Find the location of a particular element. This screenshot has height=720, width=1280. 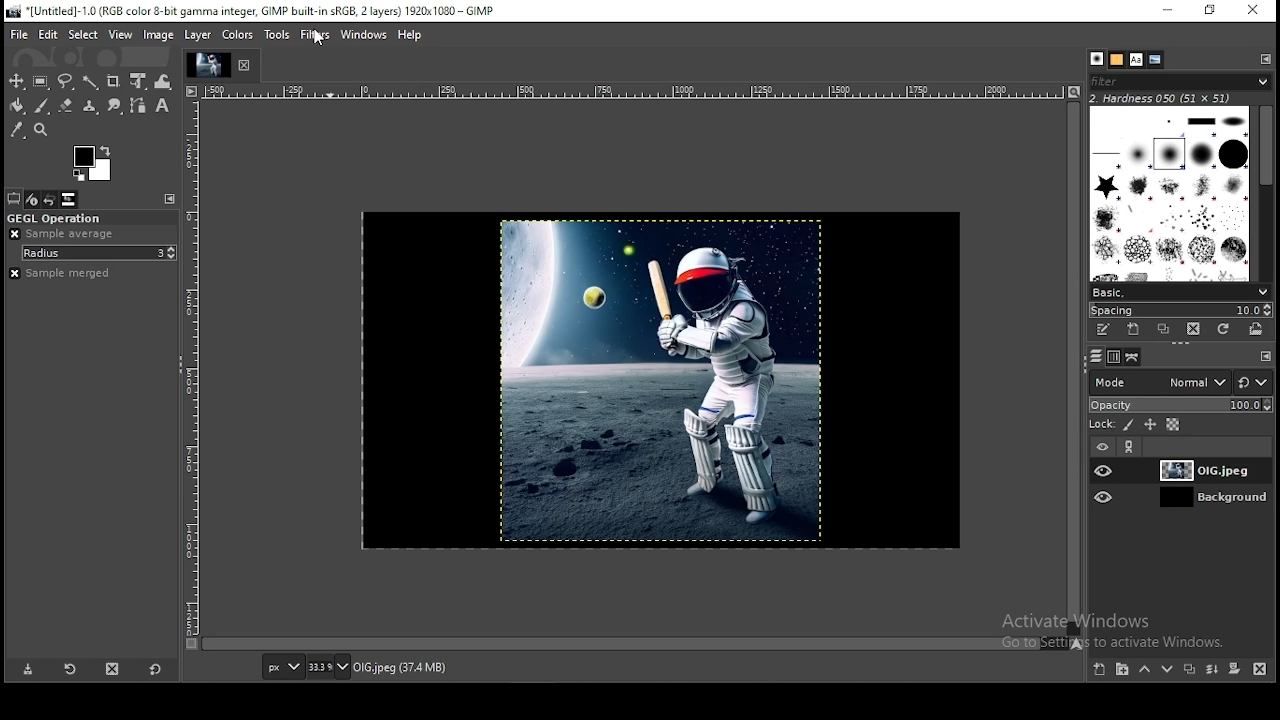

scroll bar is located at coordinates (1265, 193).